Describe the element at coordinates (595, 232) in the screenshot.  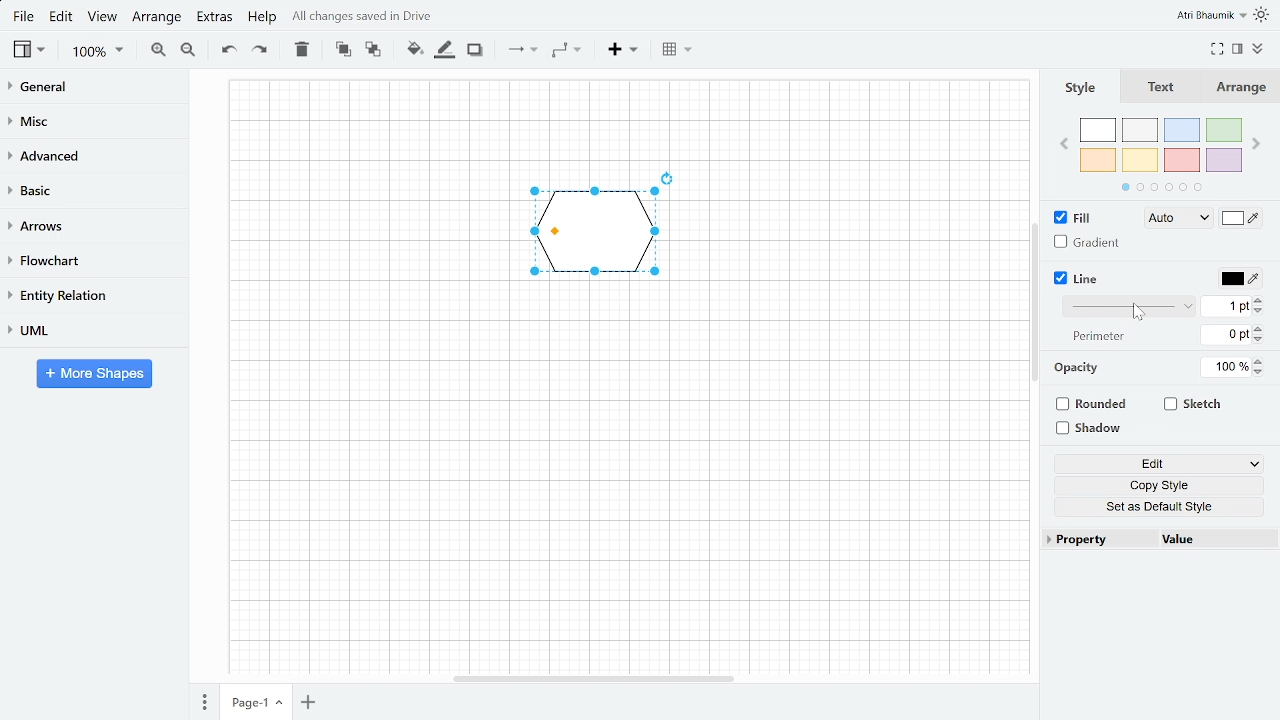
I see `Pentagon, current shape` at that location.